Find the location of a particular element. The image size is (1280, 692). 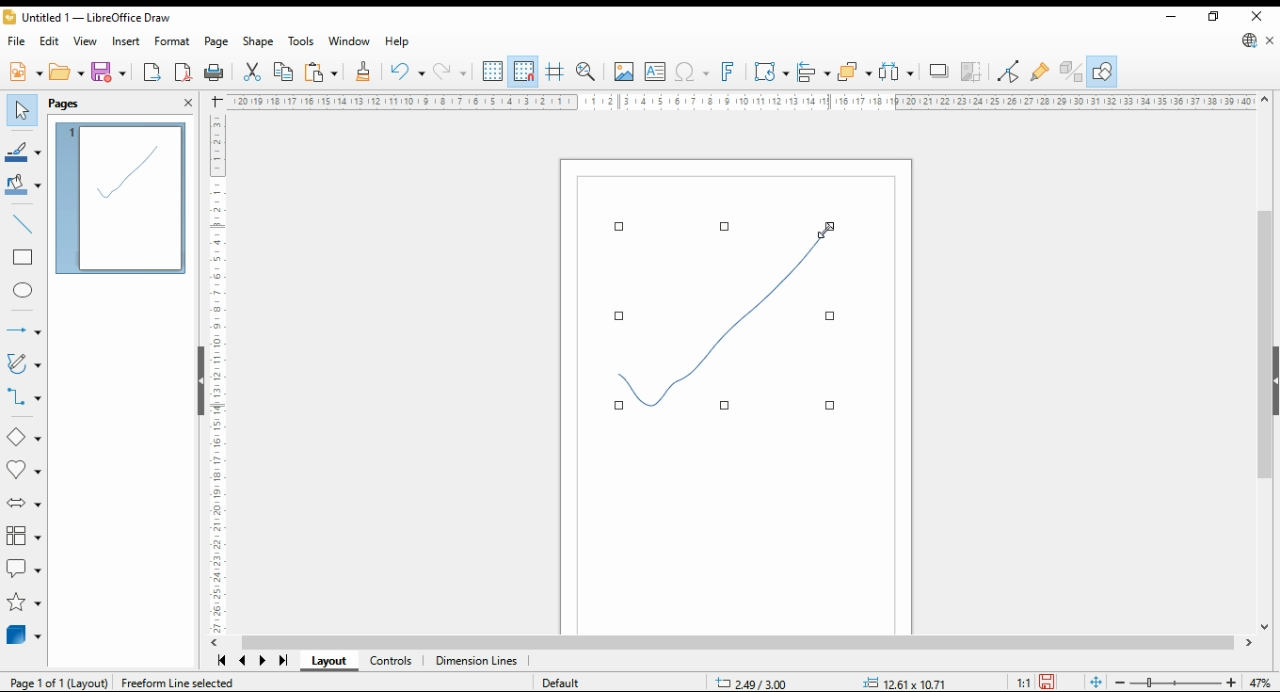

 clone formatting is located at coordinates (365, 71).